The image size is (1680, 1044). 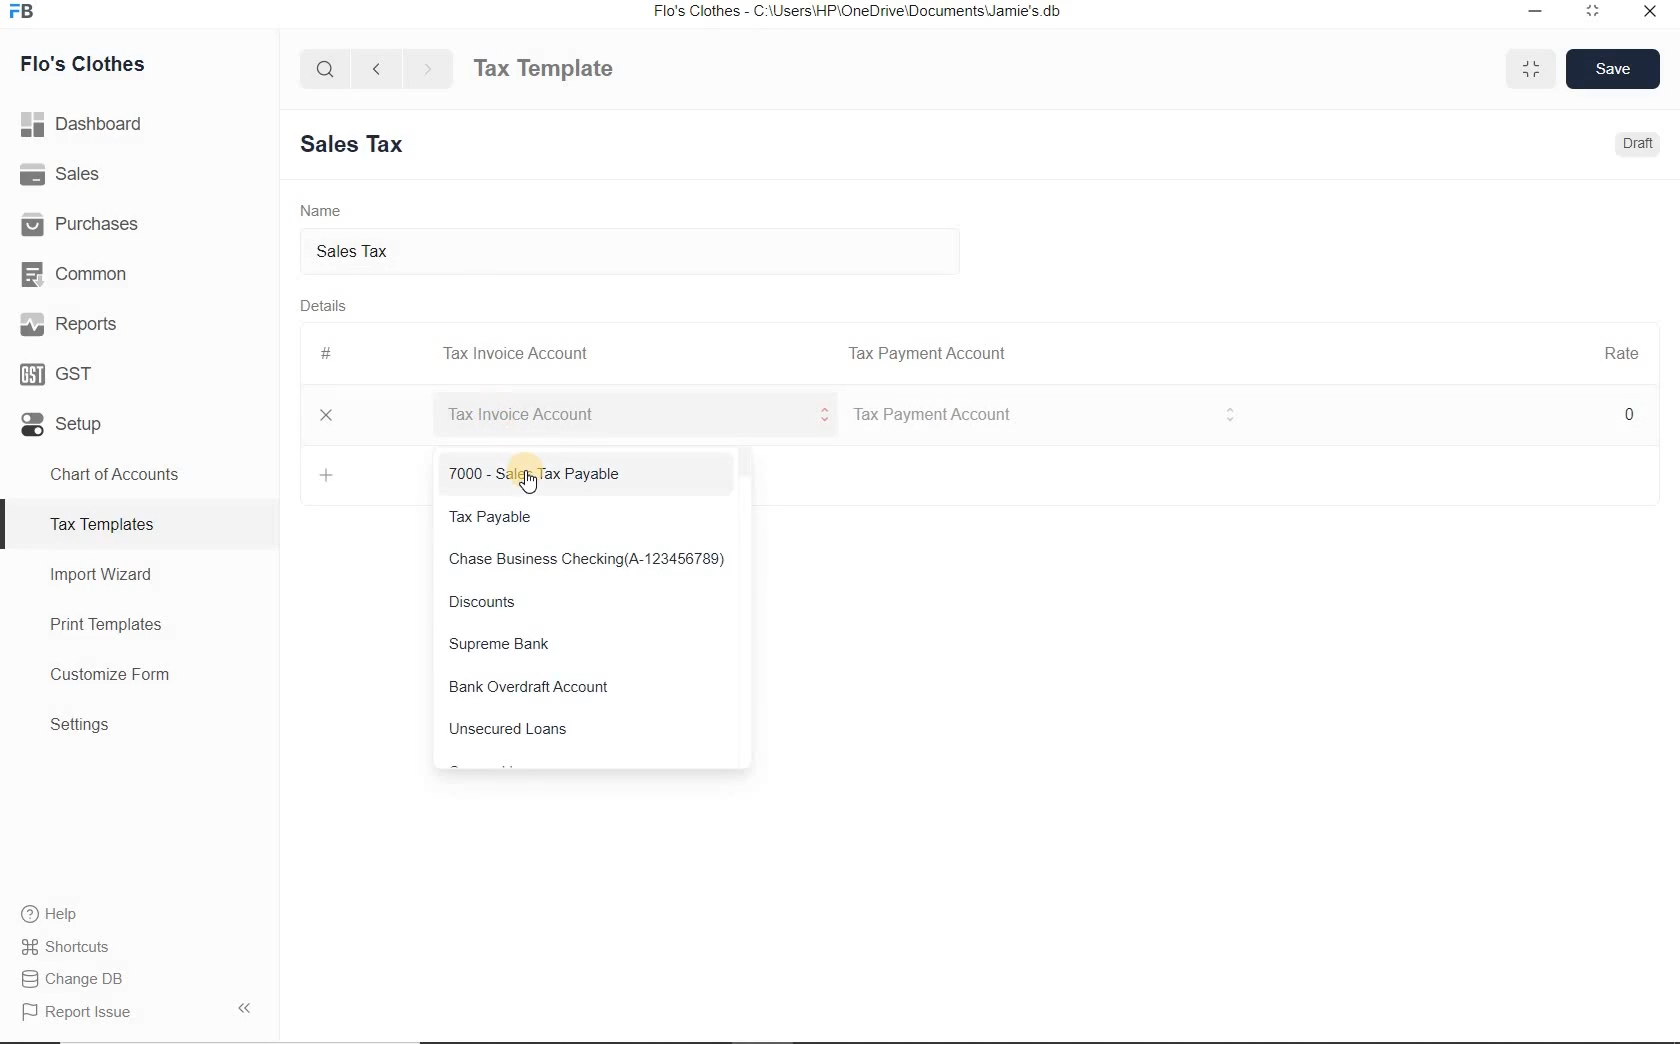 I want to click on Backward, so click(x=376, y=67).